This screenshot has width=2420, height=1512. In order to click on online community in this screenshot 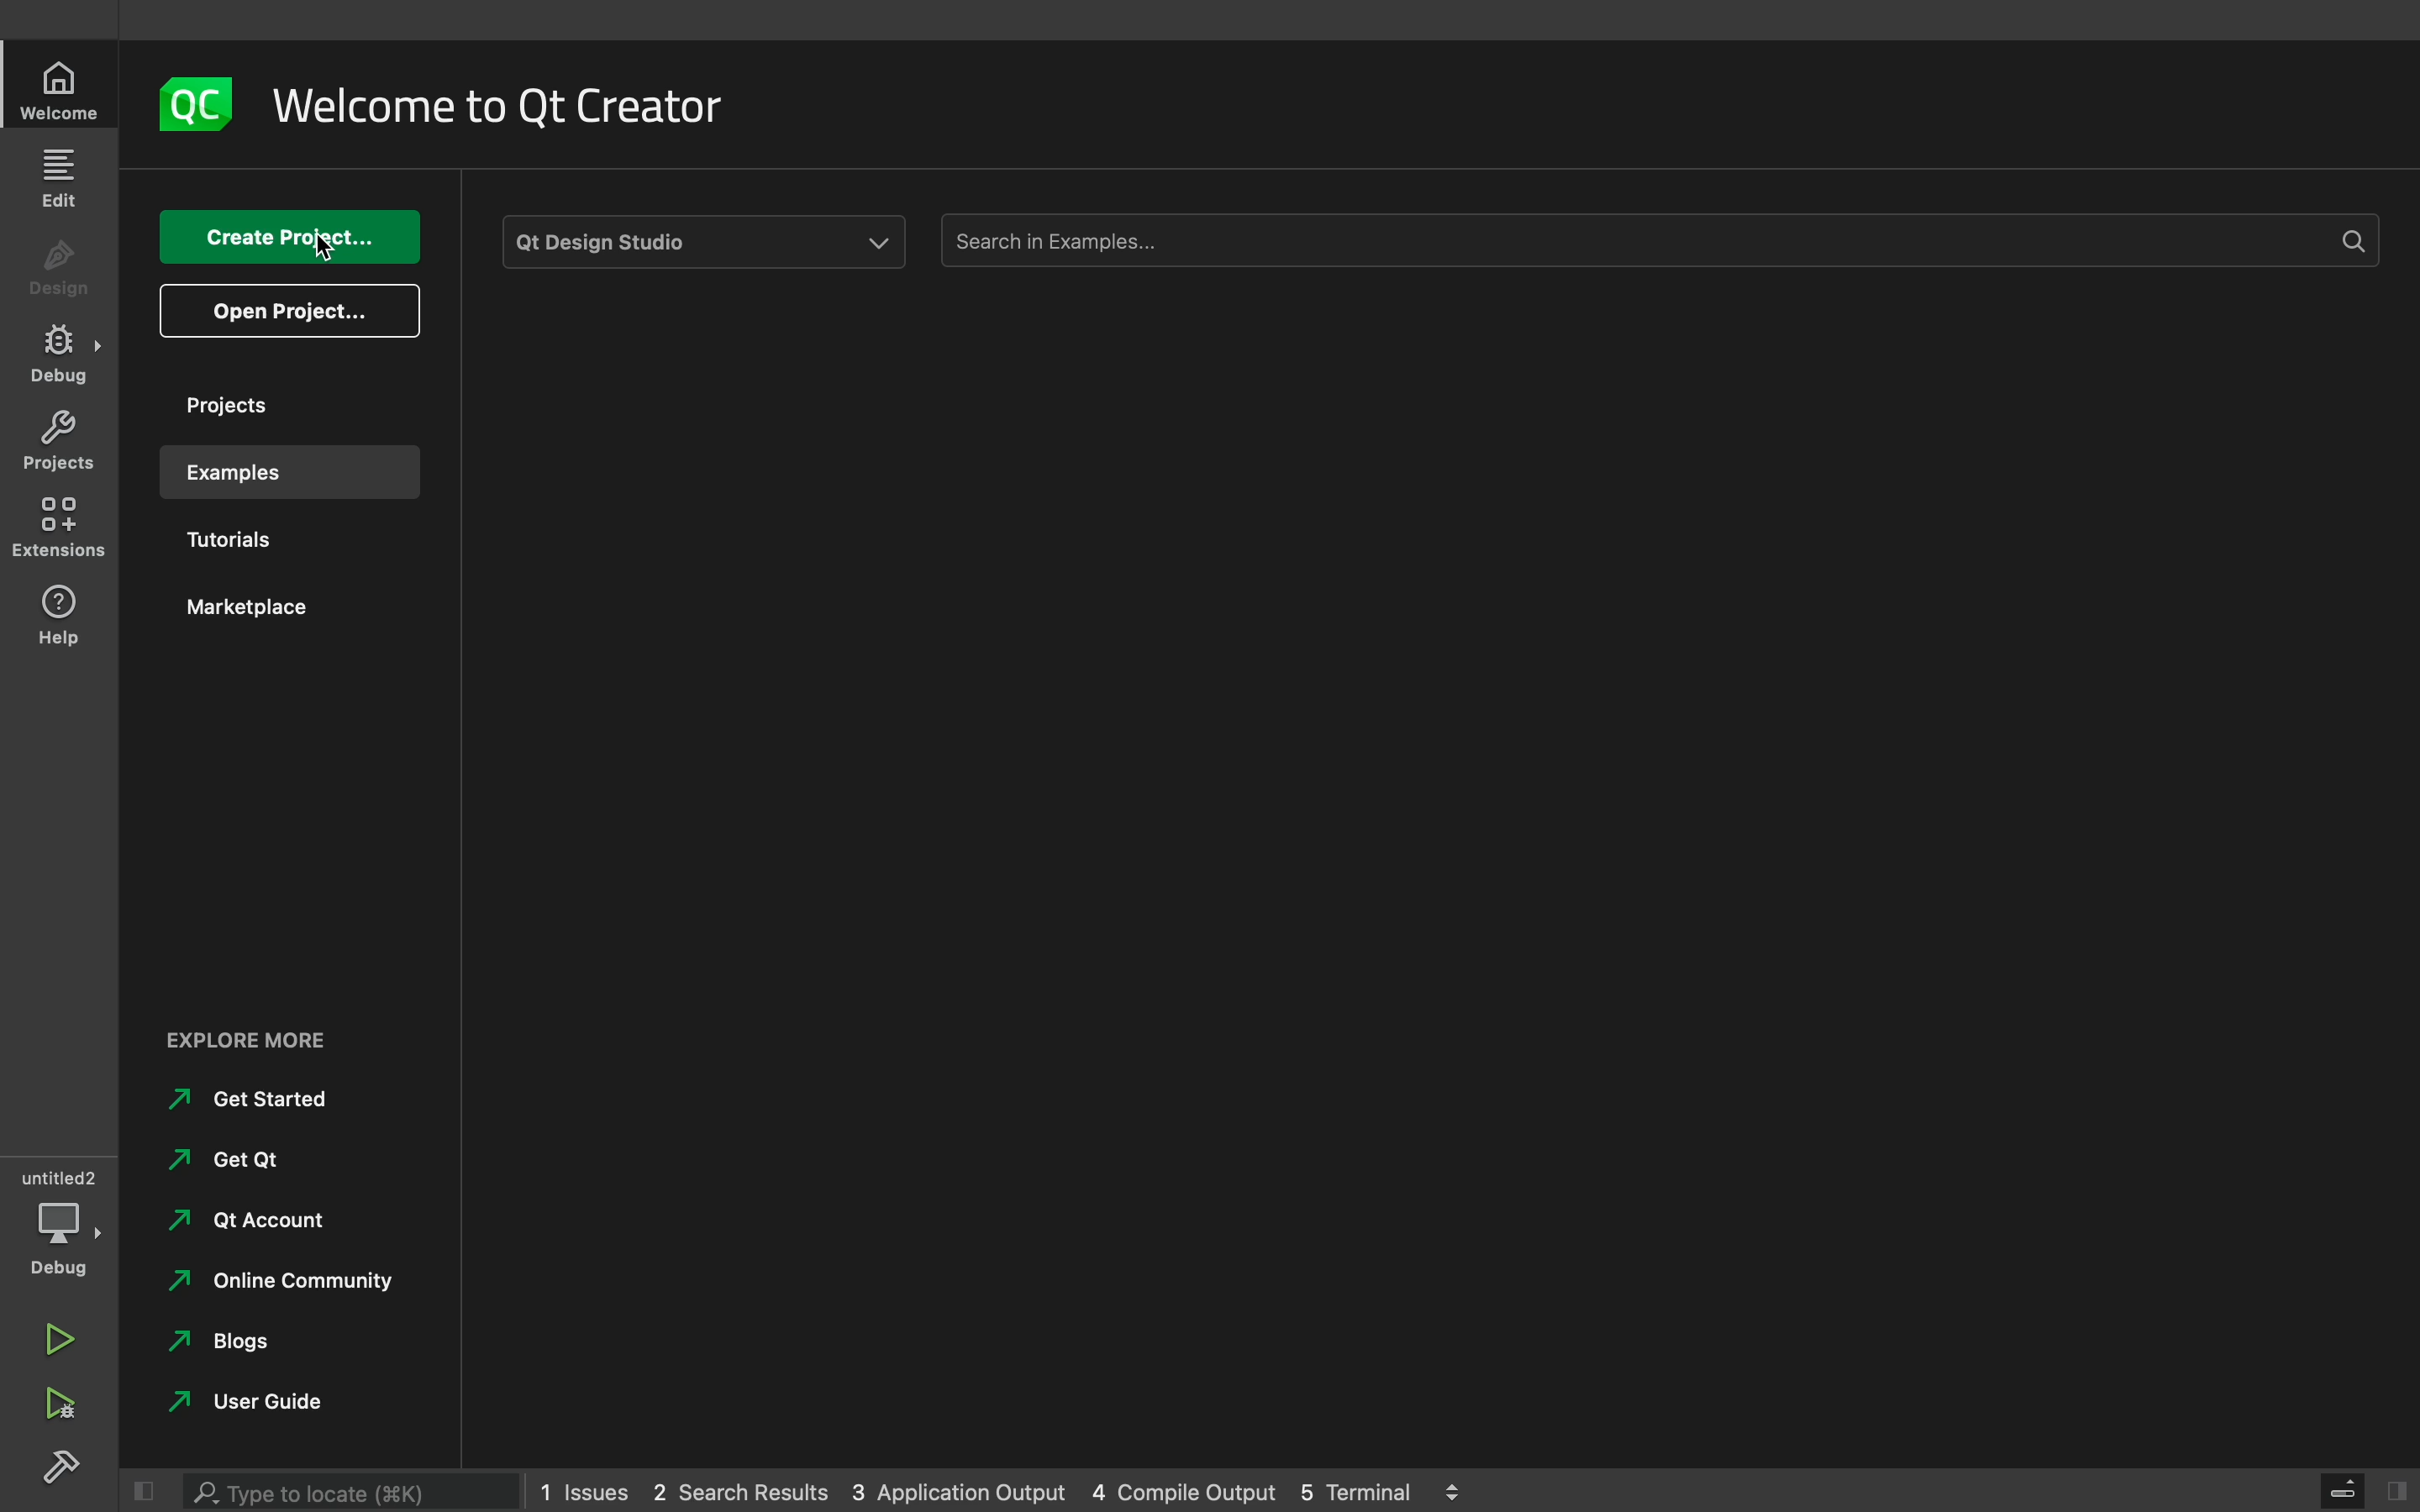, I will do `click(273, 1287)`.